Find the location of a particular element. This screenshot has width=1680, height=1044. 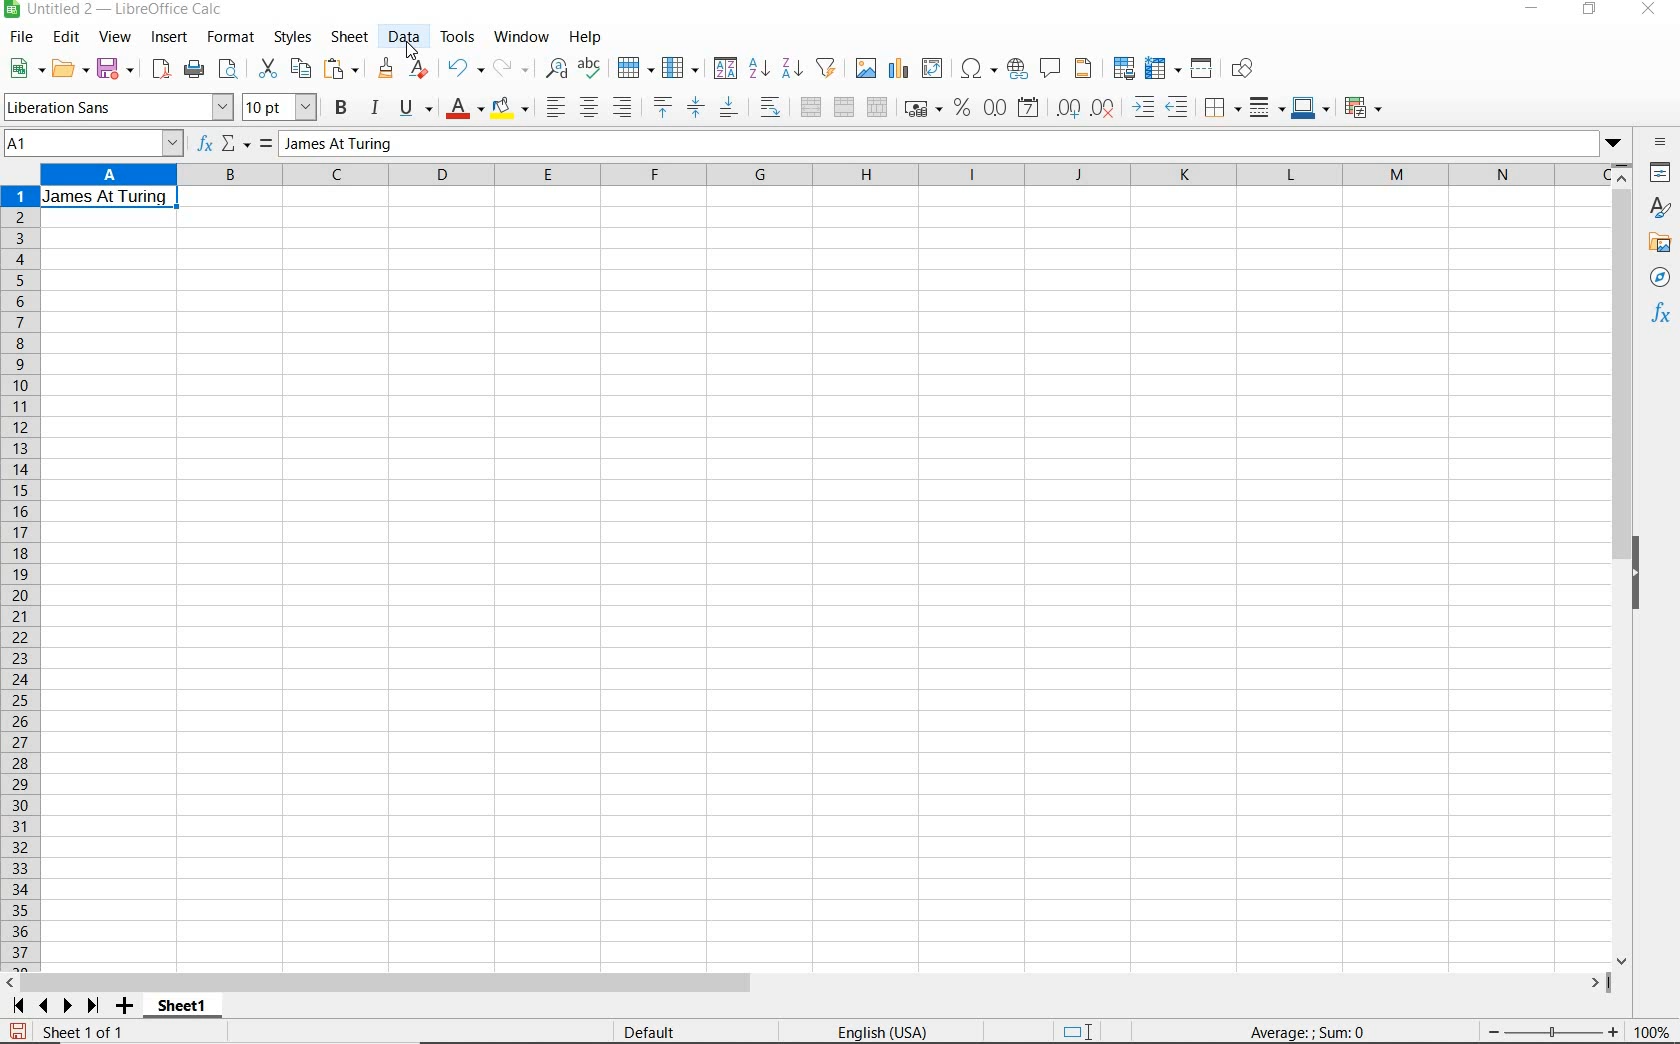

cursor is located at coordinates (413, 52).